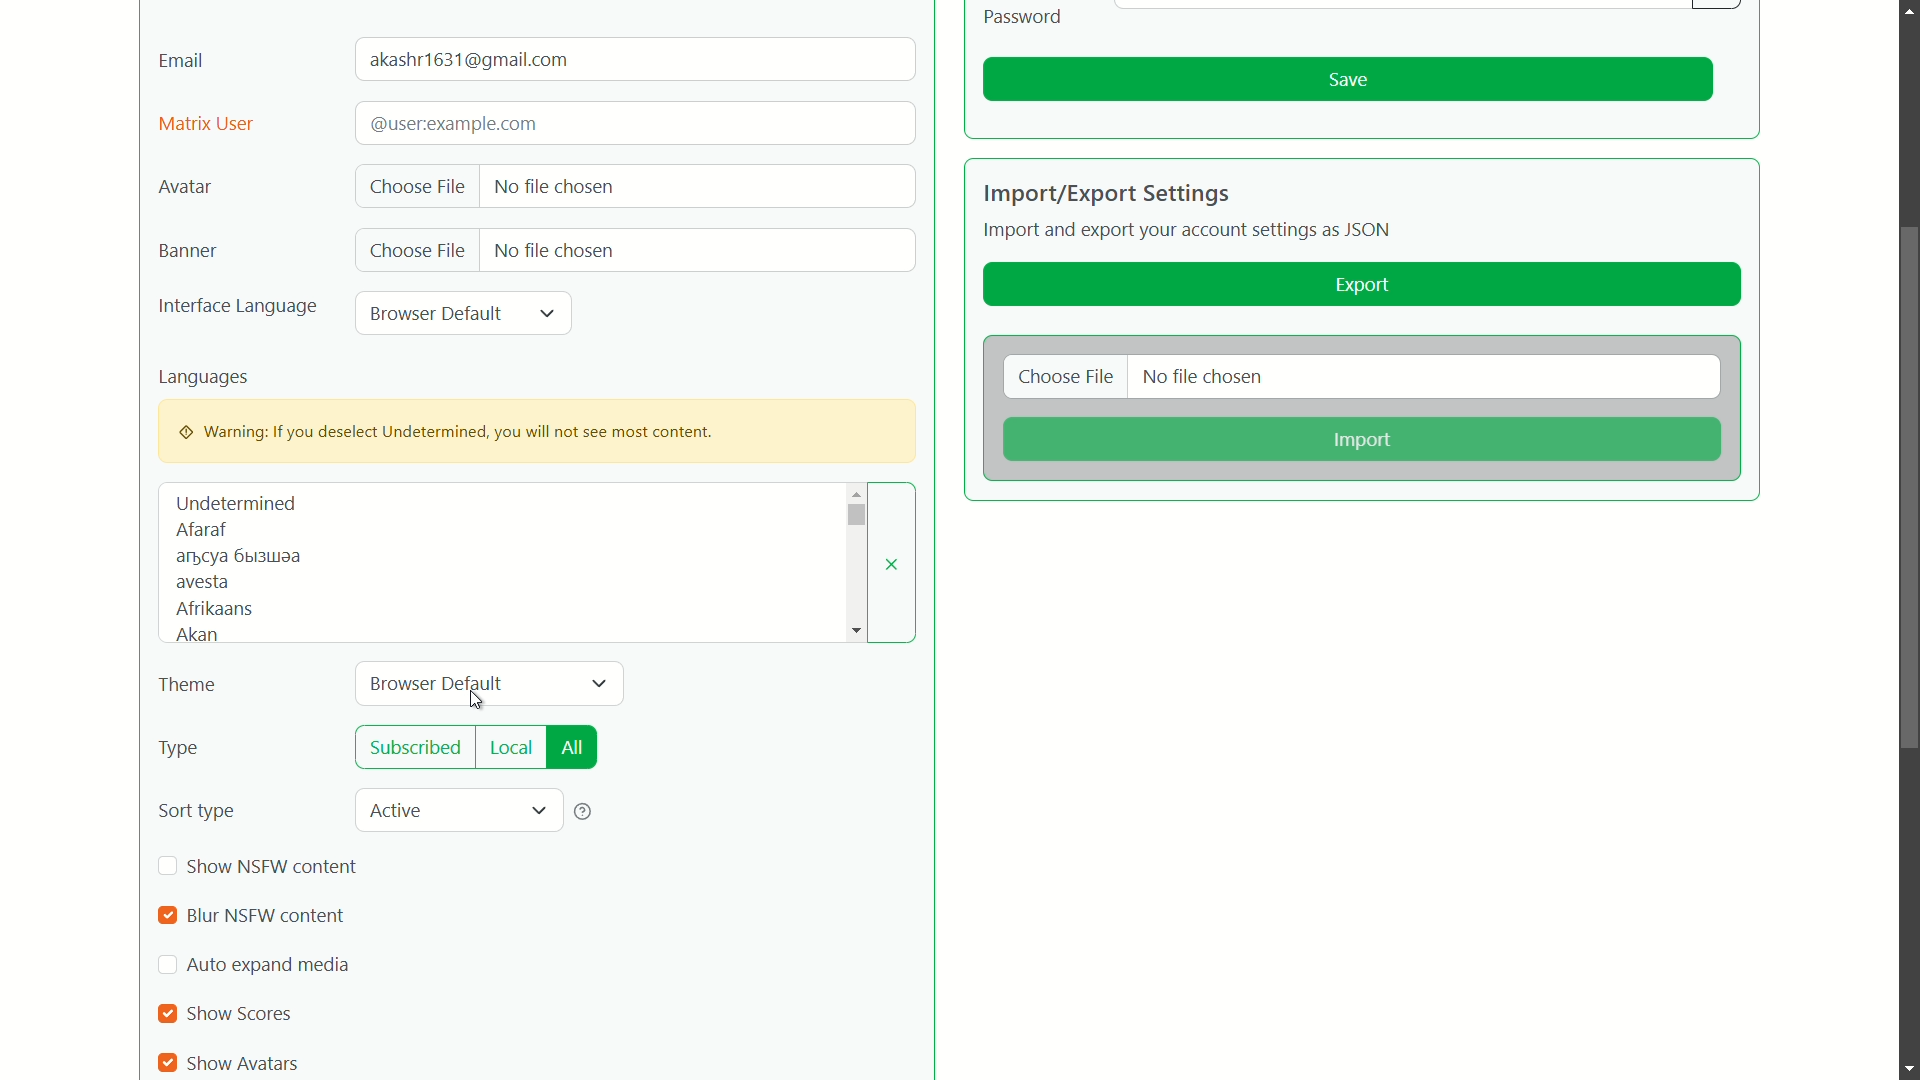 Image resolution: width=1920 pixels, height=1080 pixels. What do you see at coordinates (215, 608) in the screenshot?
I see `afrikaans` at bounding box center [215, 608].